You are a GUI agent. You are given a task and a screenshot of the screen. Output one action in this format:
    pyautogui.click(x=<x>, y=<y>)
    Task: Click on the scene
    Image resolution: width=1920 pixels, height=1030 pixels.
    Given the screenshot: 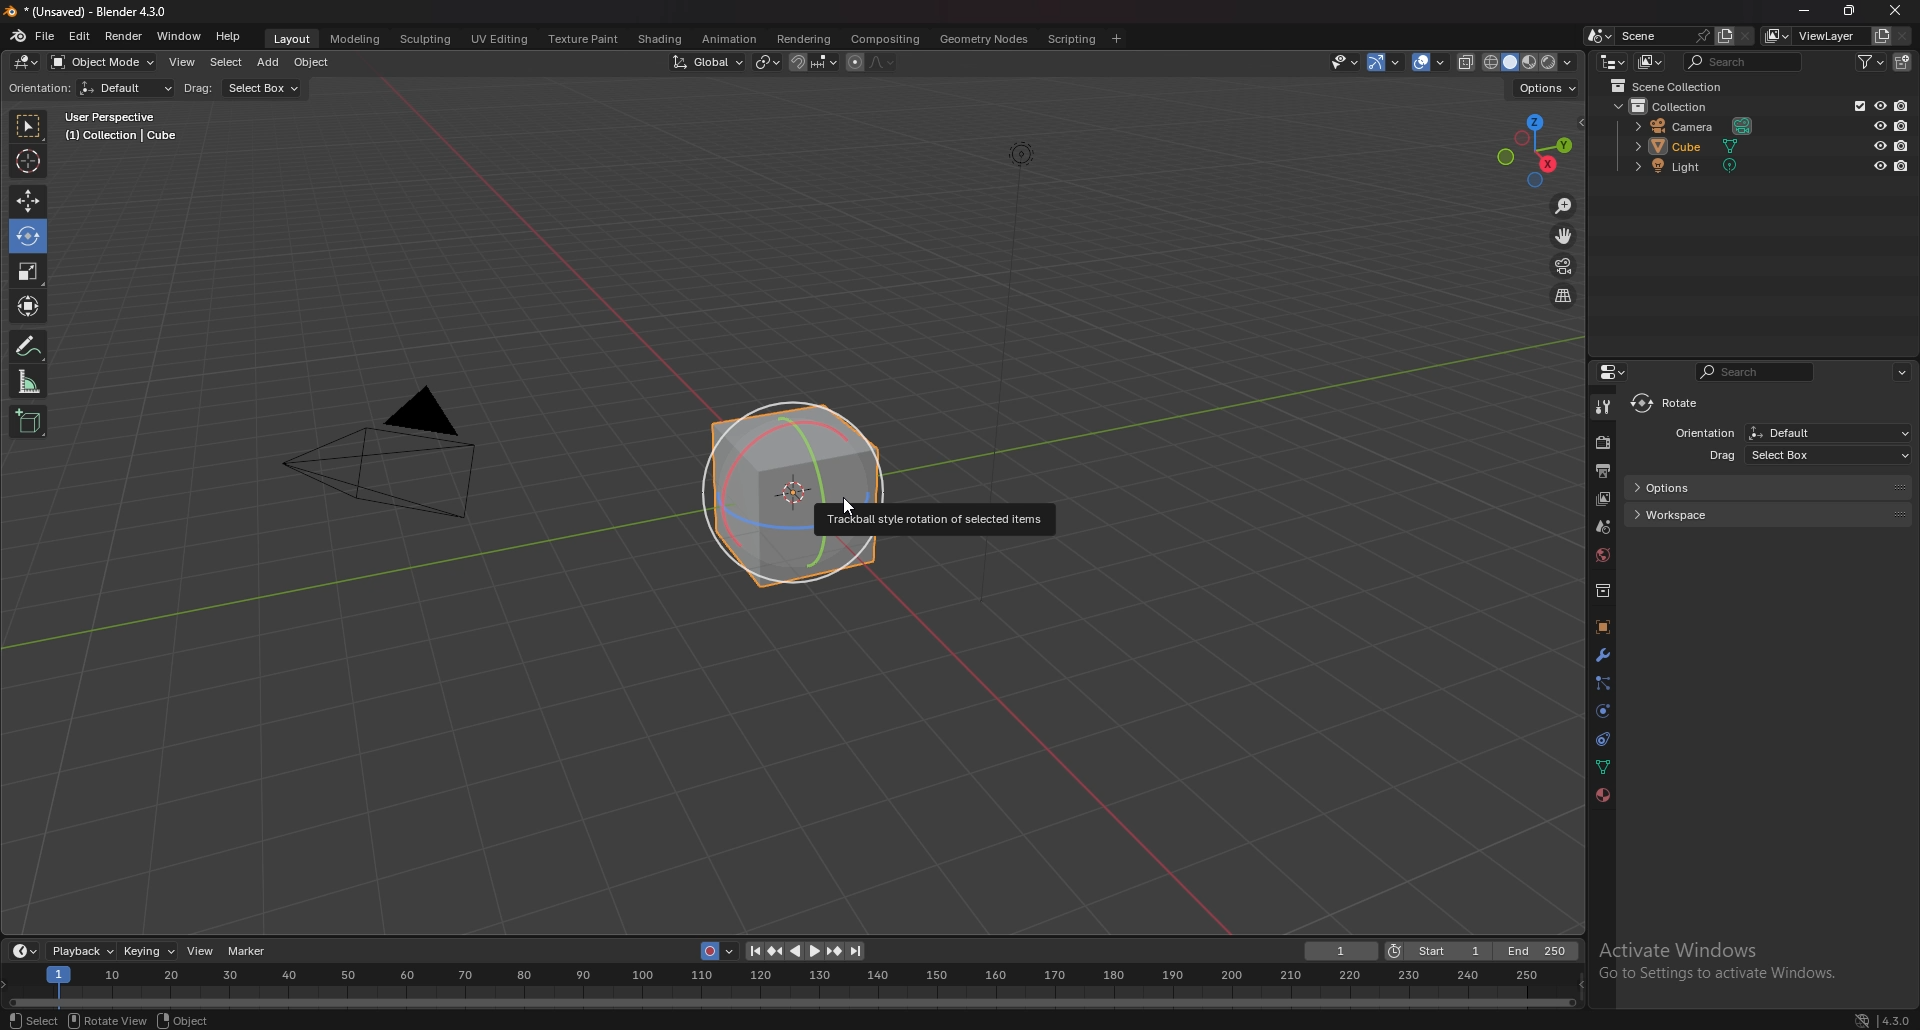 What is the action you would take?
    pyautogui.click(x=1665, y=35)
    